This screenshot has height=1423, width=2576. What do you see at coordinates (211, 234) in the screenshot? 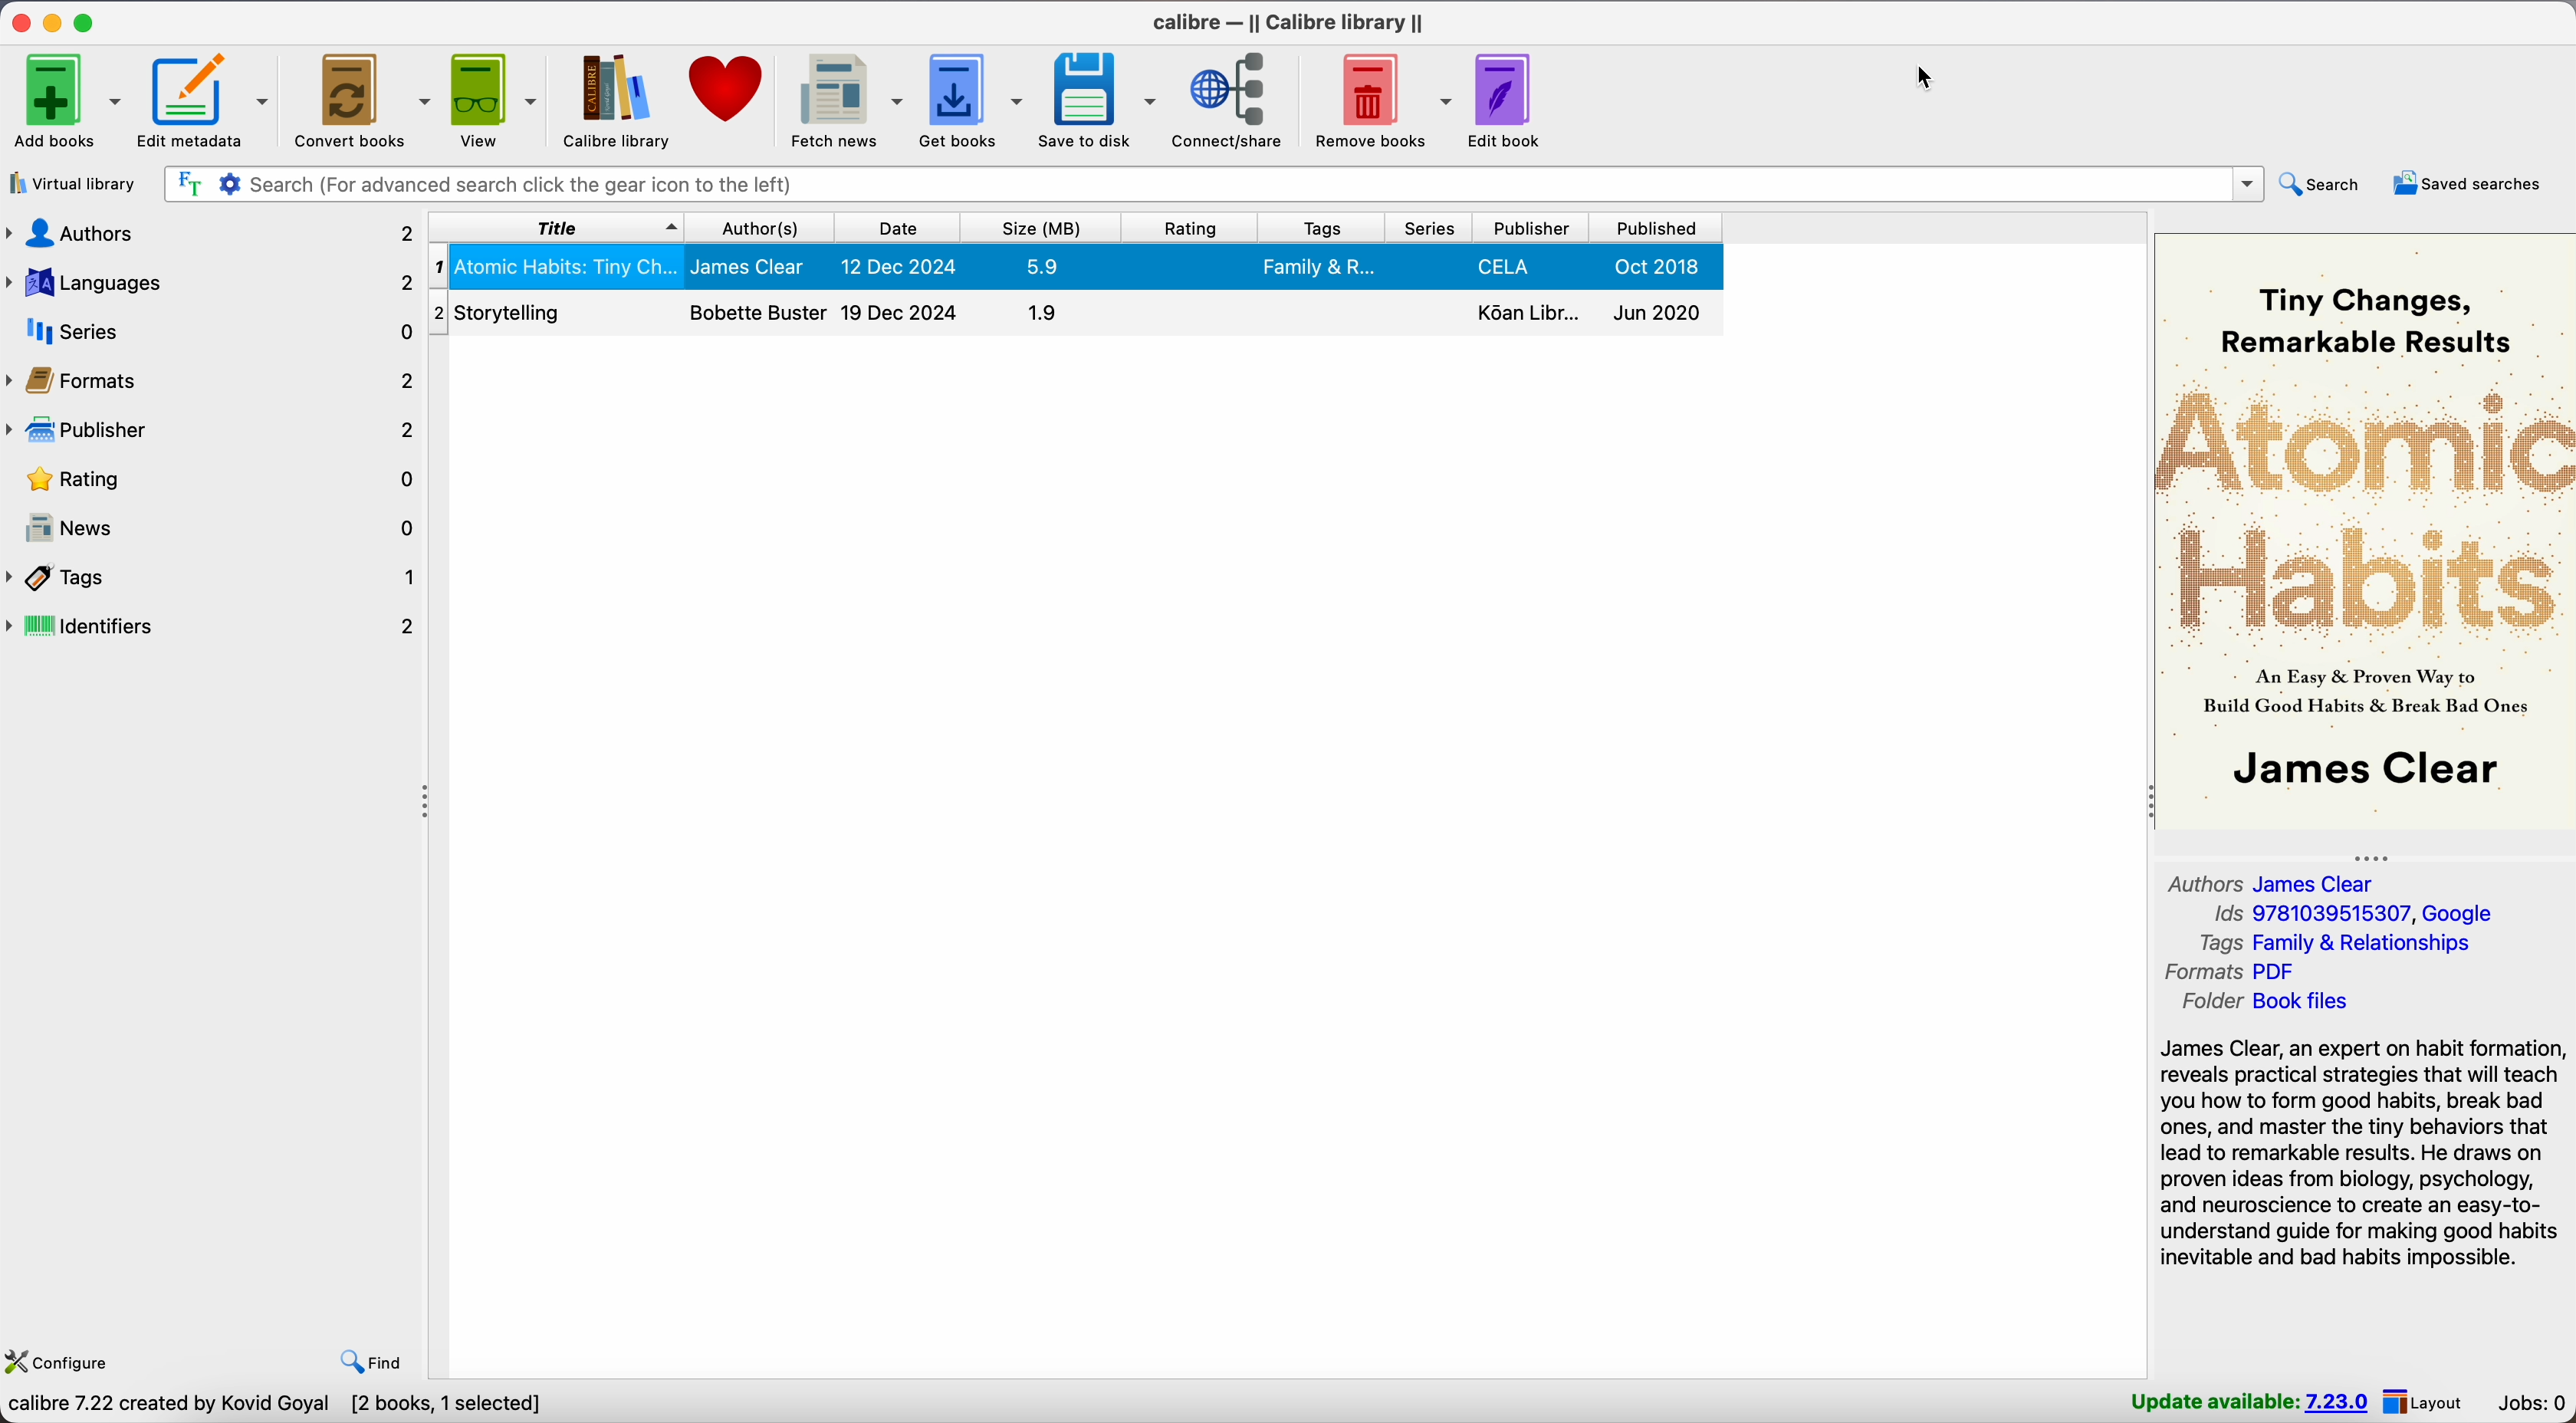
I see `authors` at bounding box center [211, 234].